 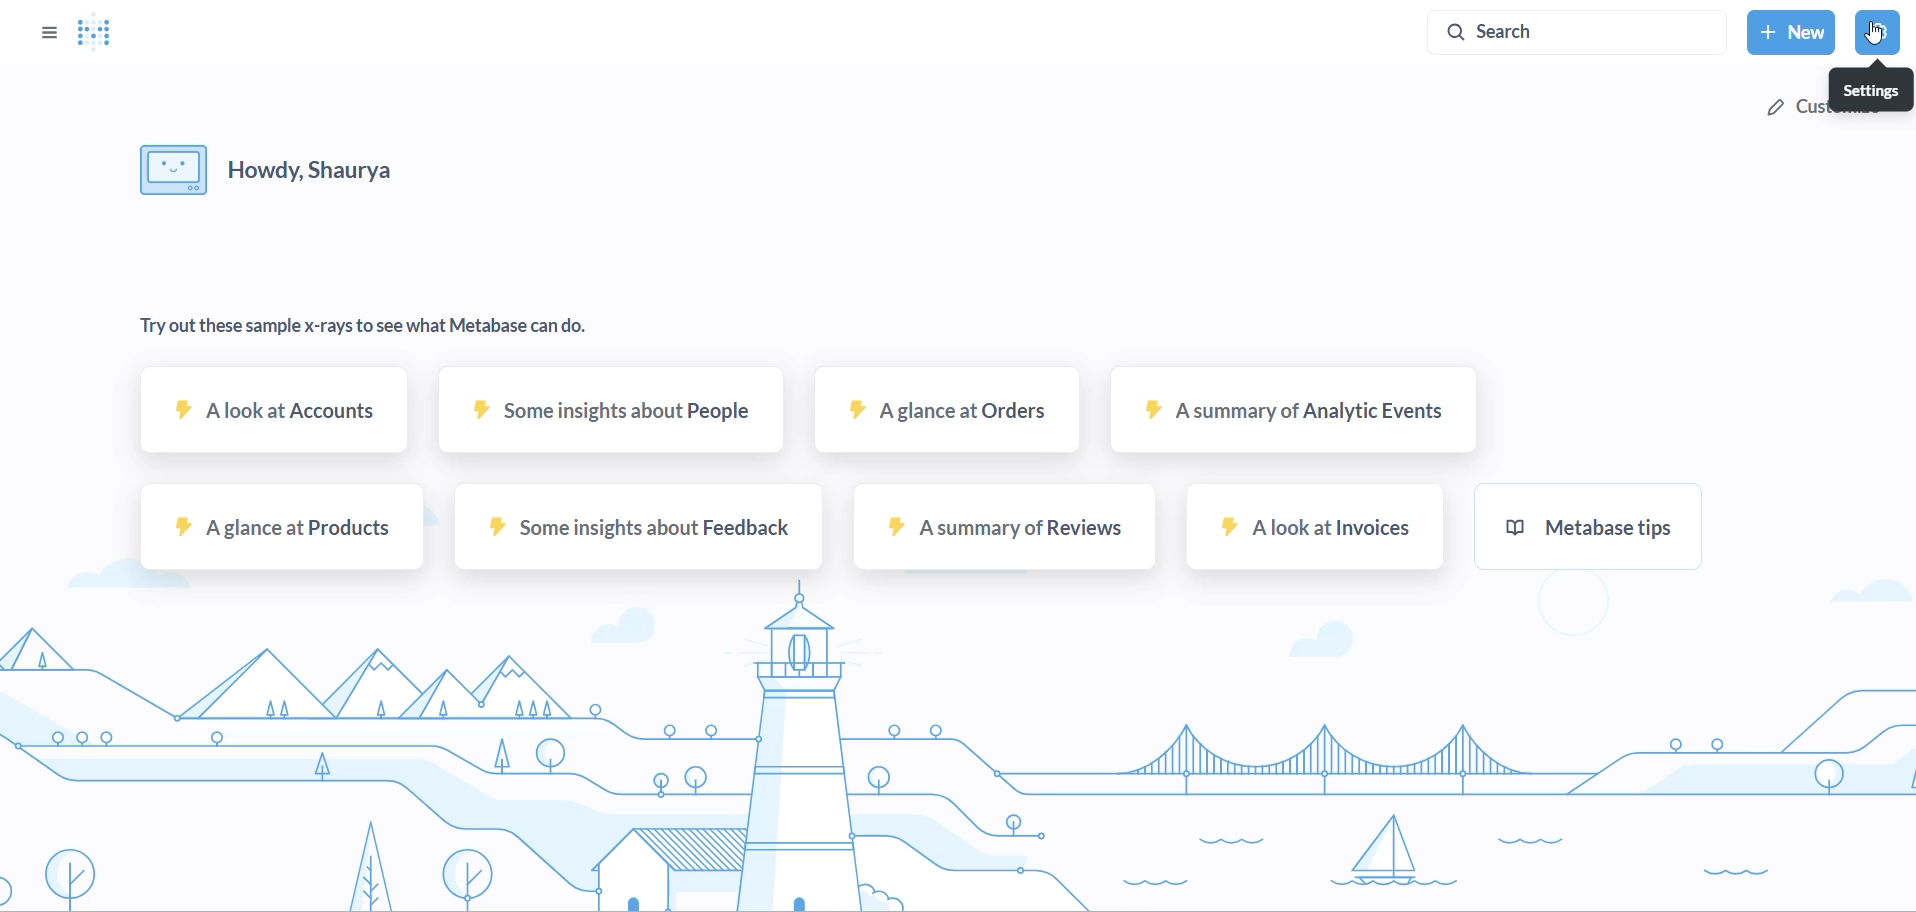 I want to click on OPTIONS, so click(x=52, y=33).